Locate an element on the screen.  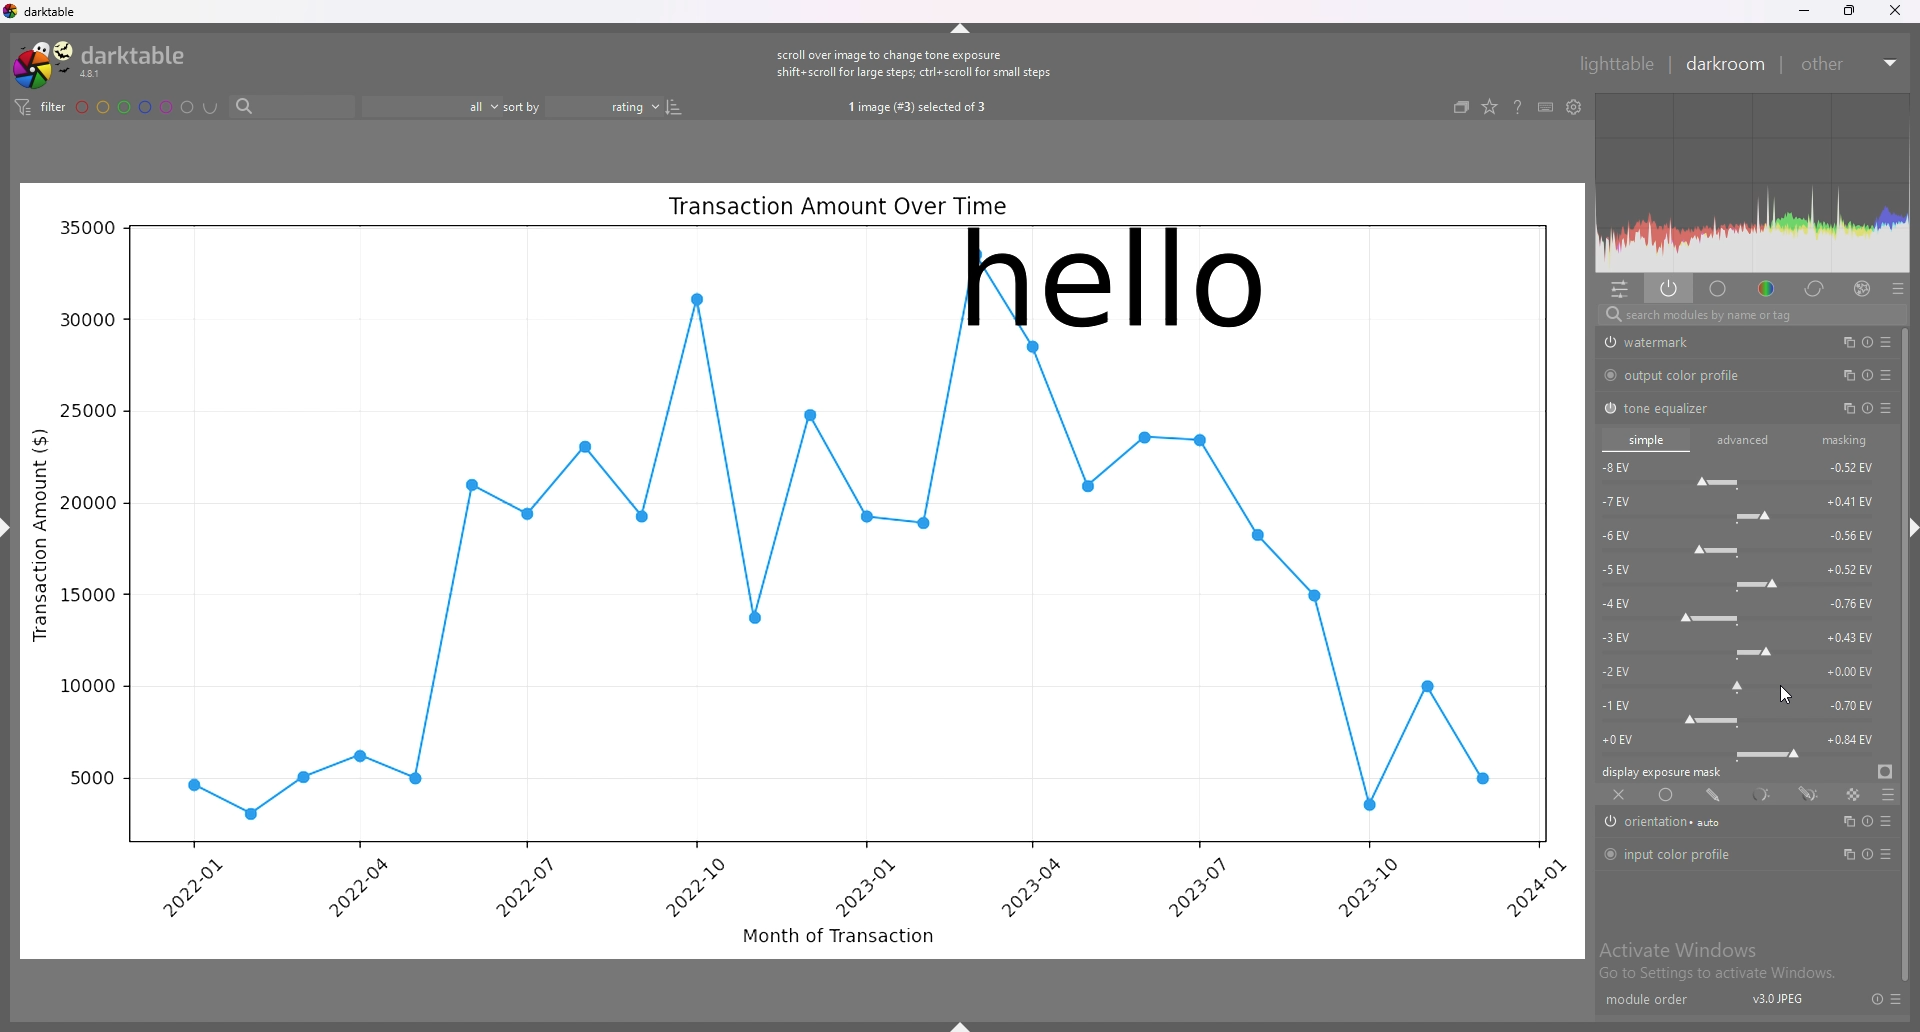
10000 is located at coordinates (84, 686).